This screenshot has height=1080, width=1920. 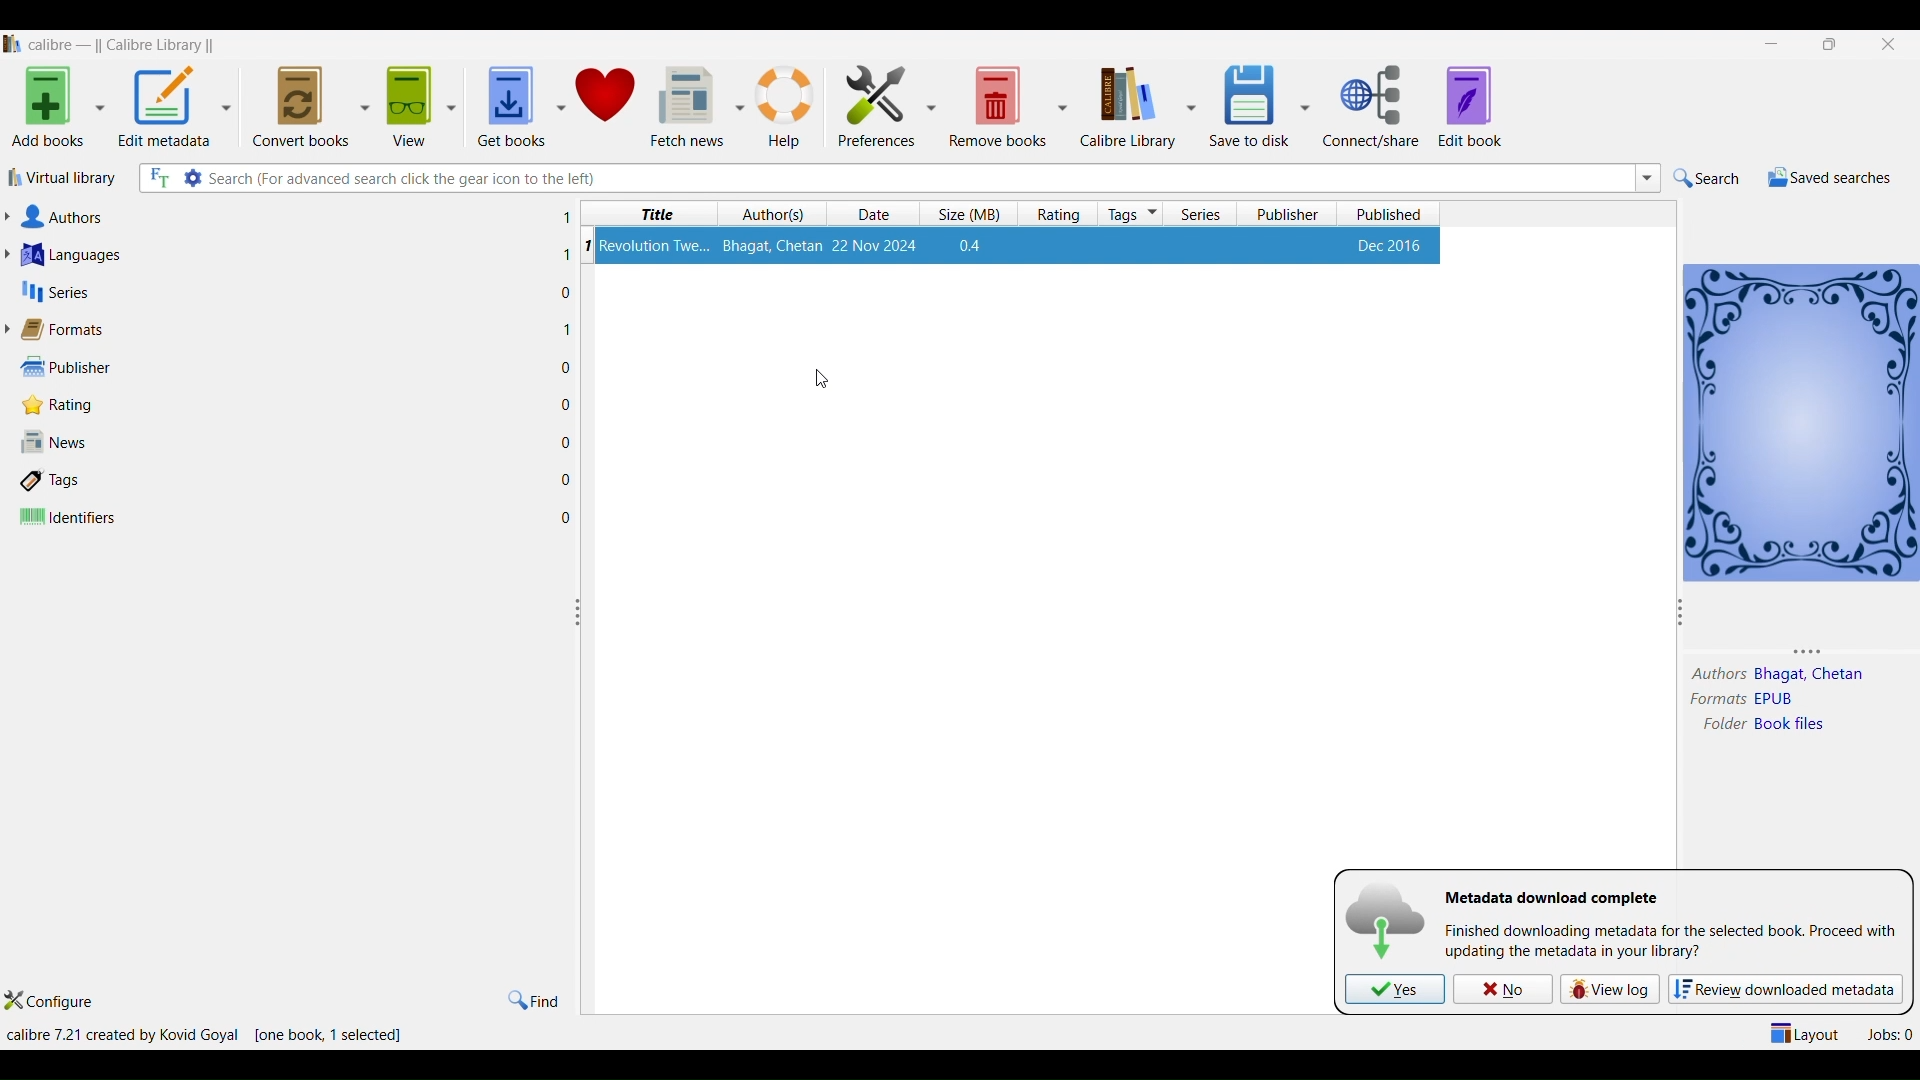 What do you see at coordinates (586, 245) in the screenshot?
I see `serial number` at bounding box center [586, 245].